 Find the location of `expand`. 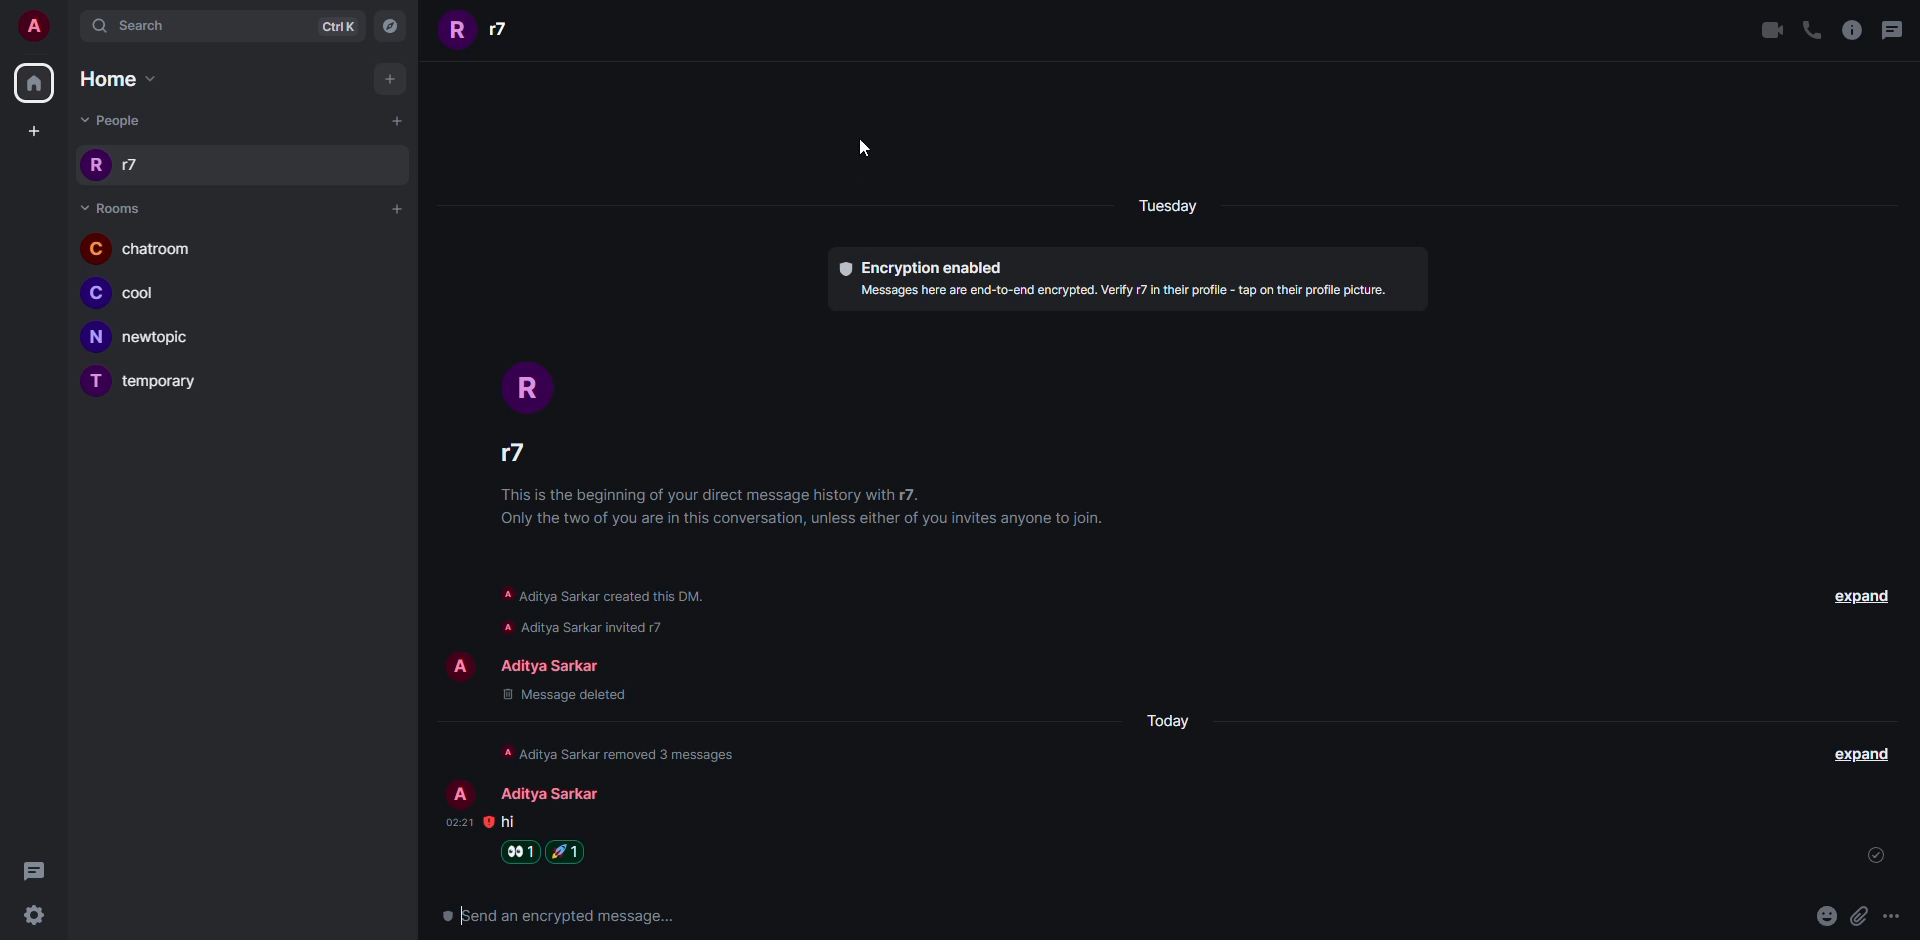

expand is located at coordinates (1862, 753).